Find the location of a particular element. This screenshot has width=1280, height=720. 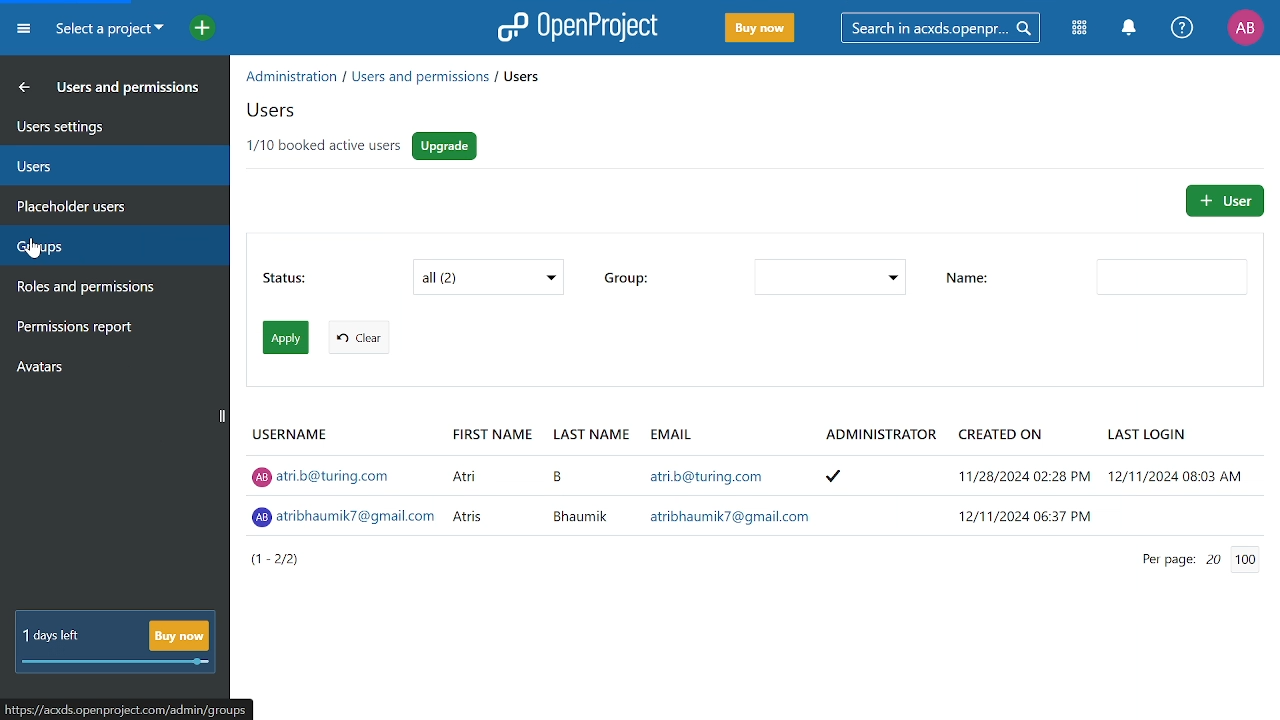

cursor is located at coordinates (40, 253).